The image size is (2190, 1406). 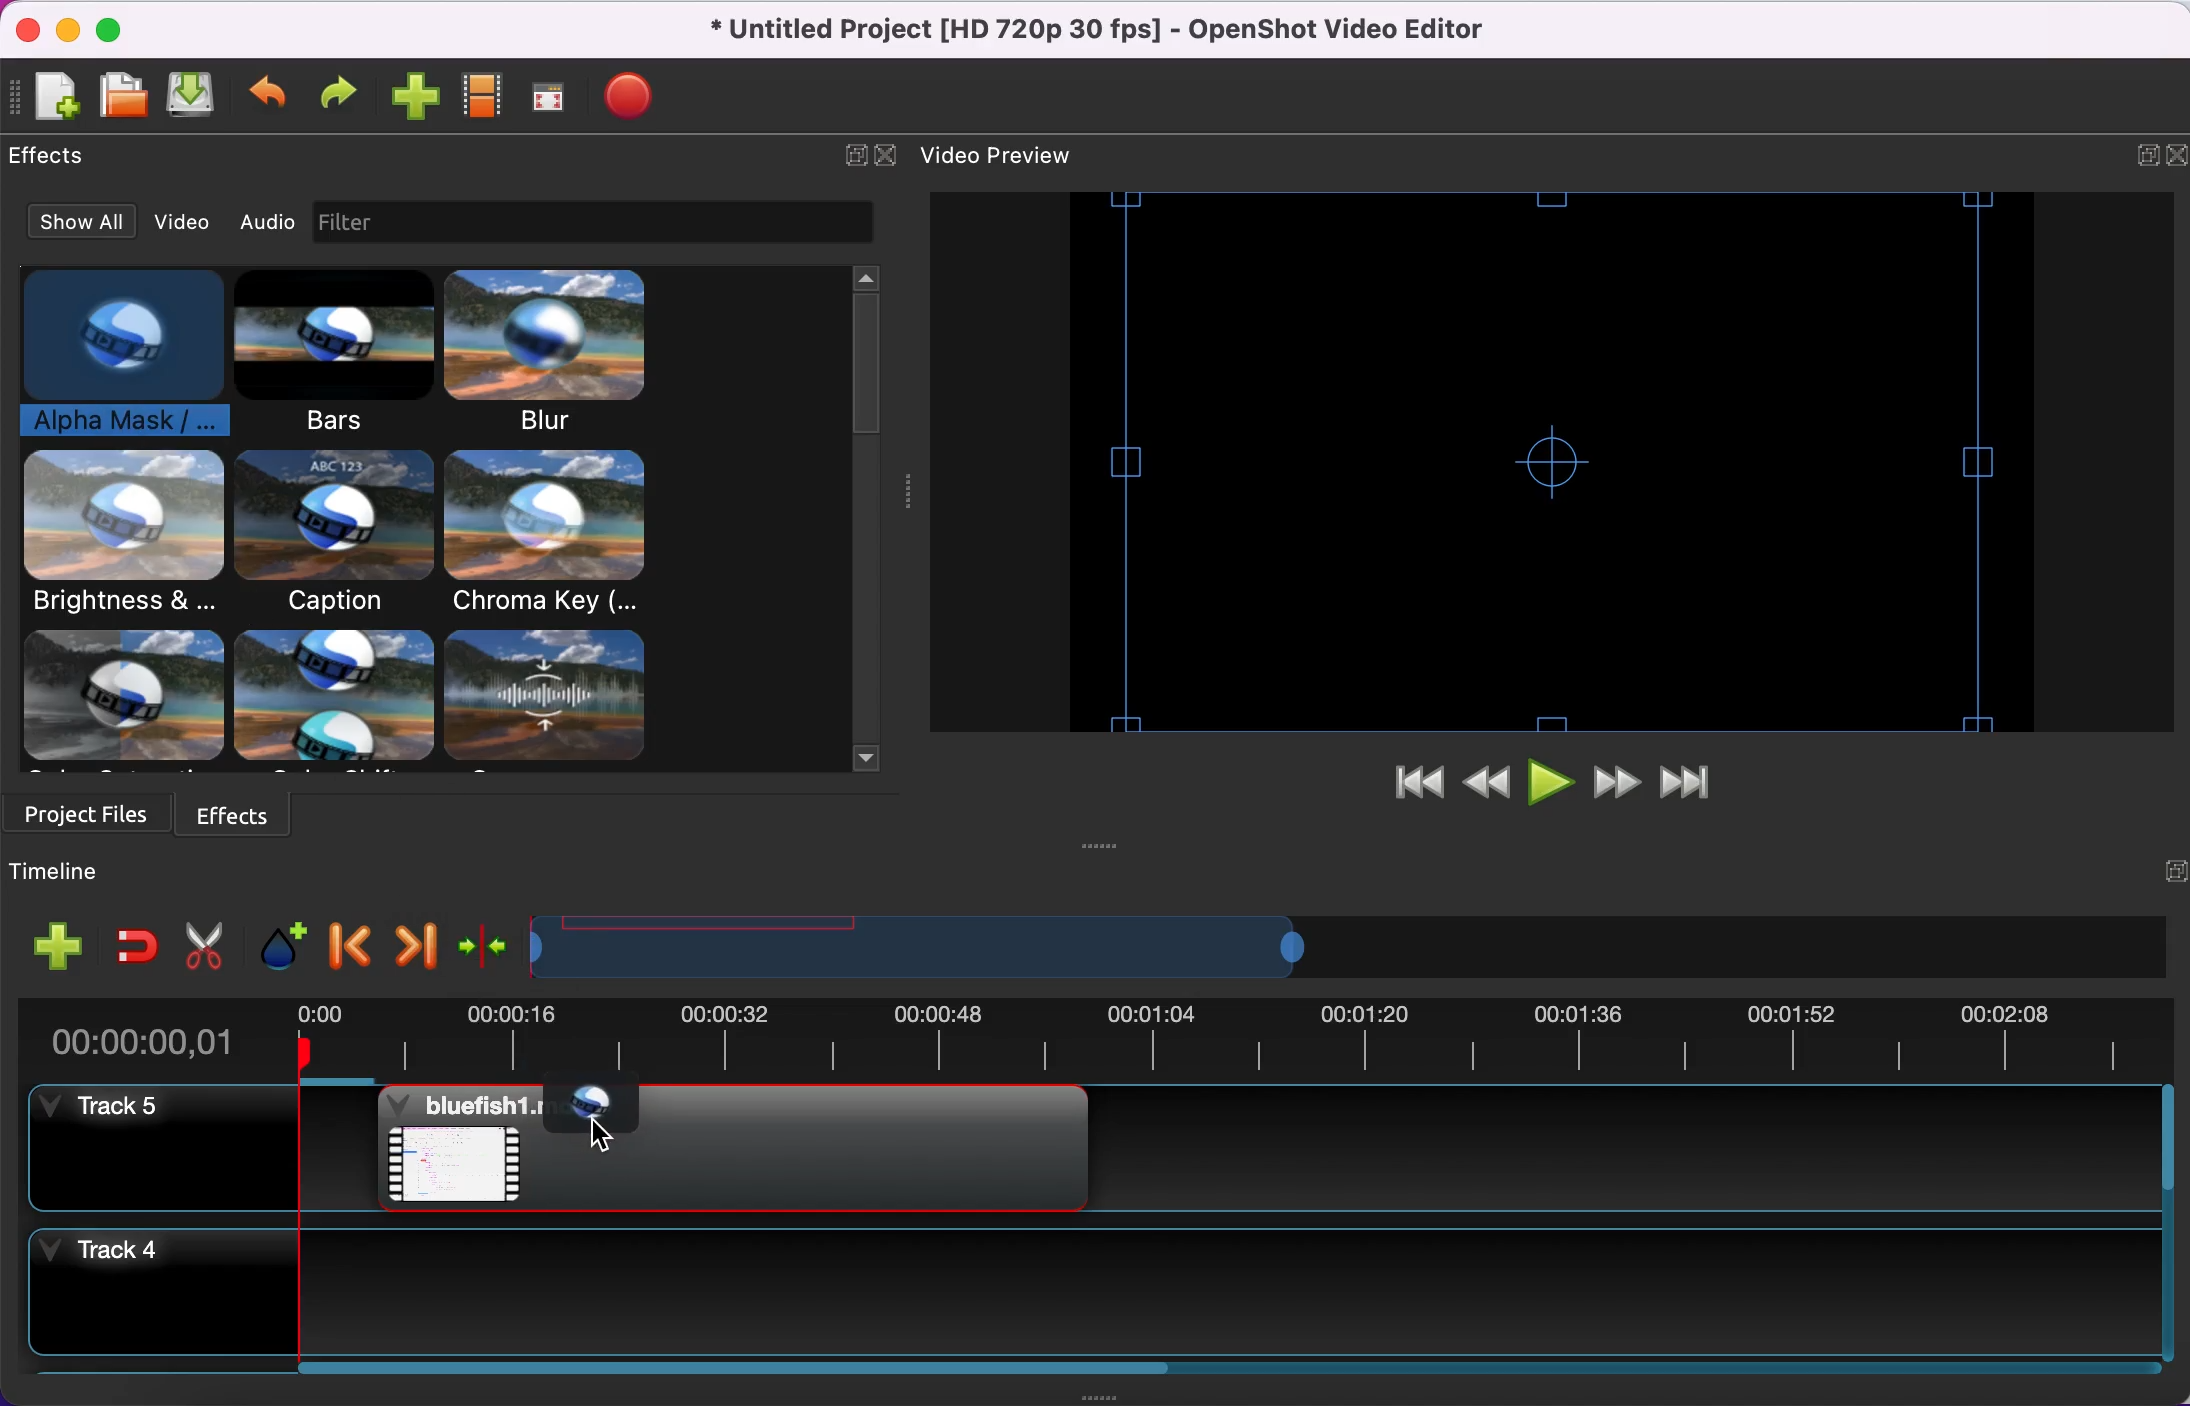 I want to click on open file, so click(x=123, y=98).